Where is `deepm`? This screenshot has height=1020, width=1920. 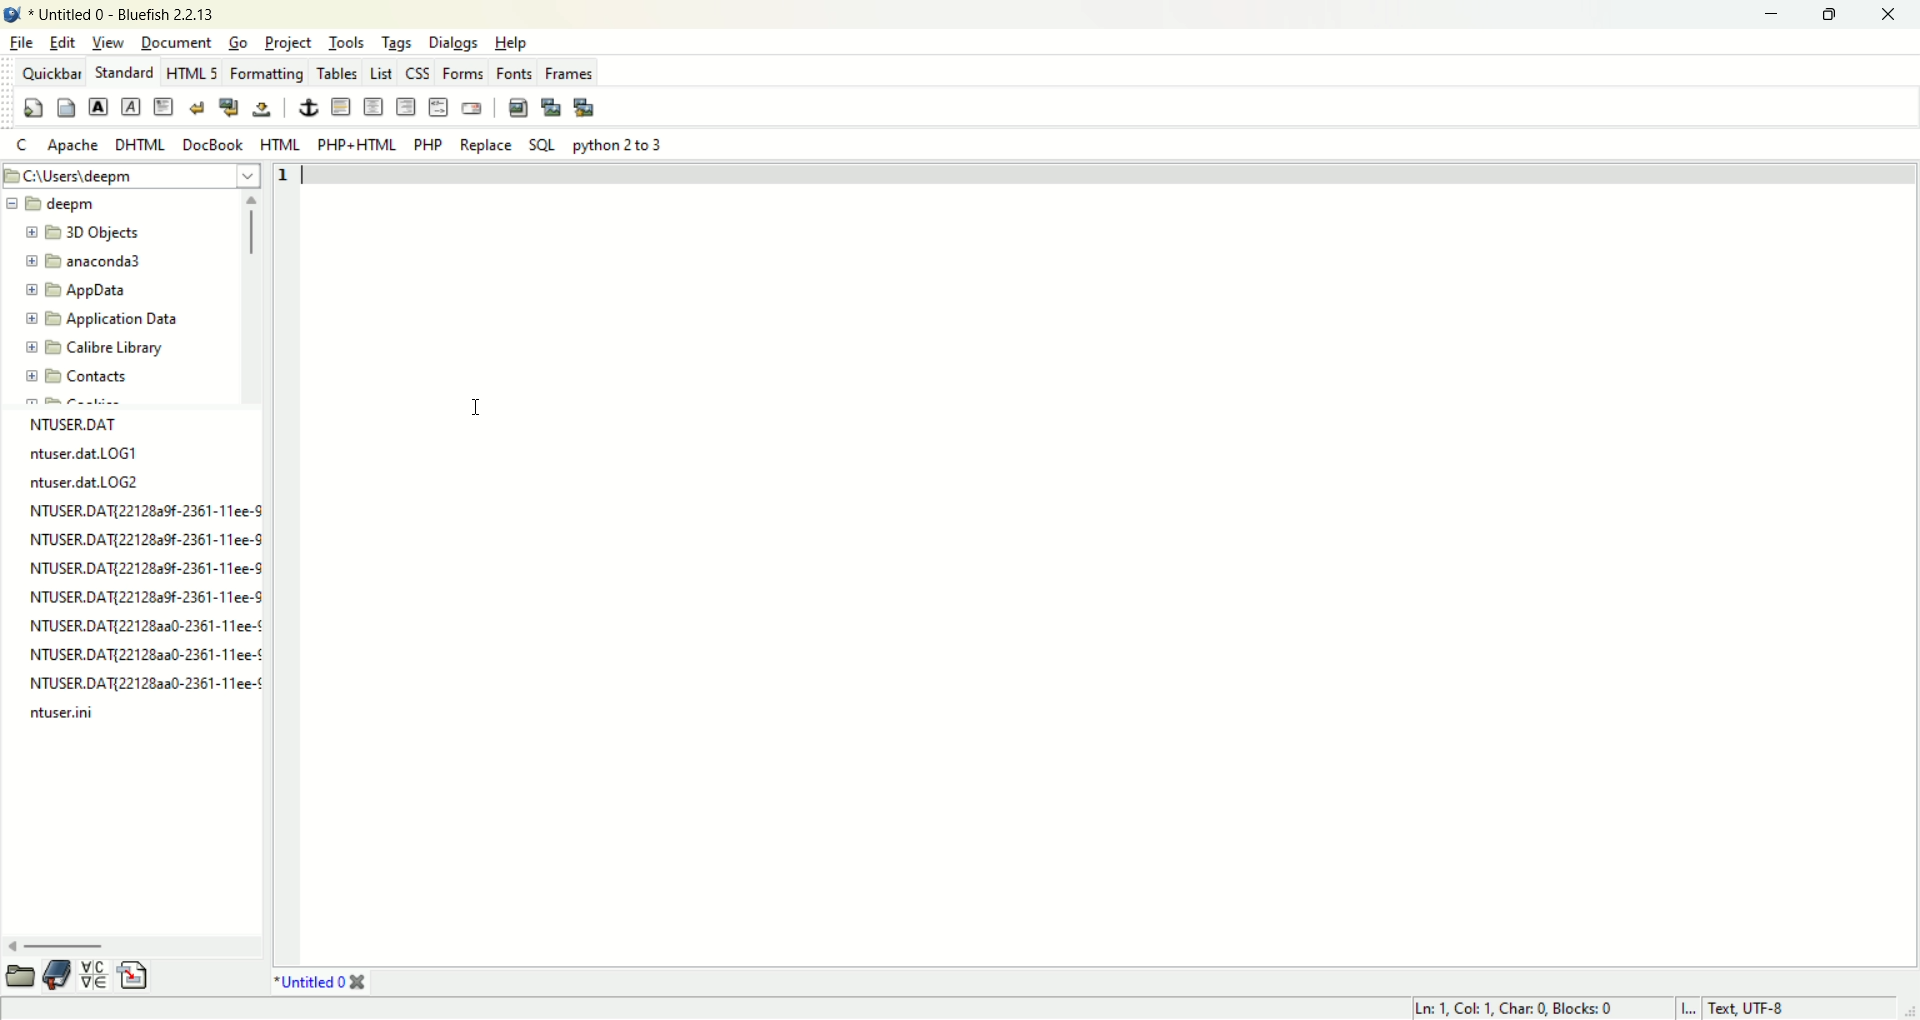
deepm is located at coordinates (58, 208).